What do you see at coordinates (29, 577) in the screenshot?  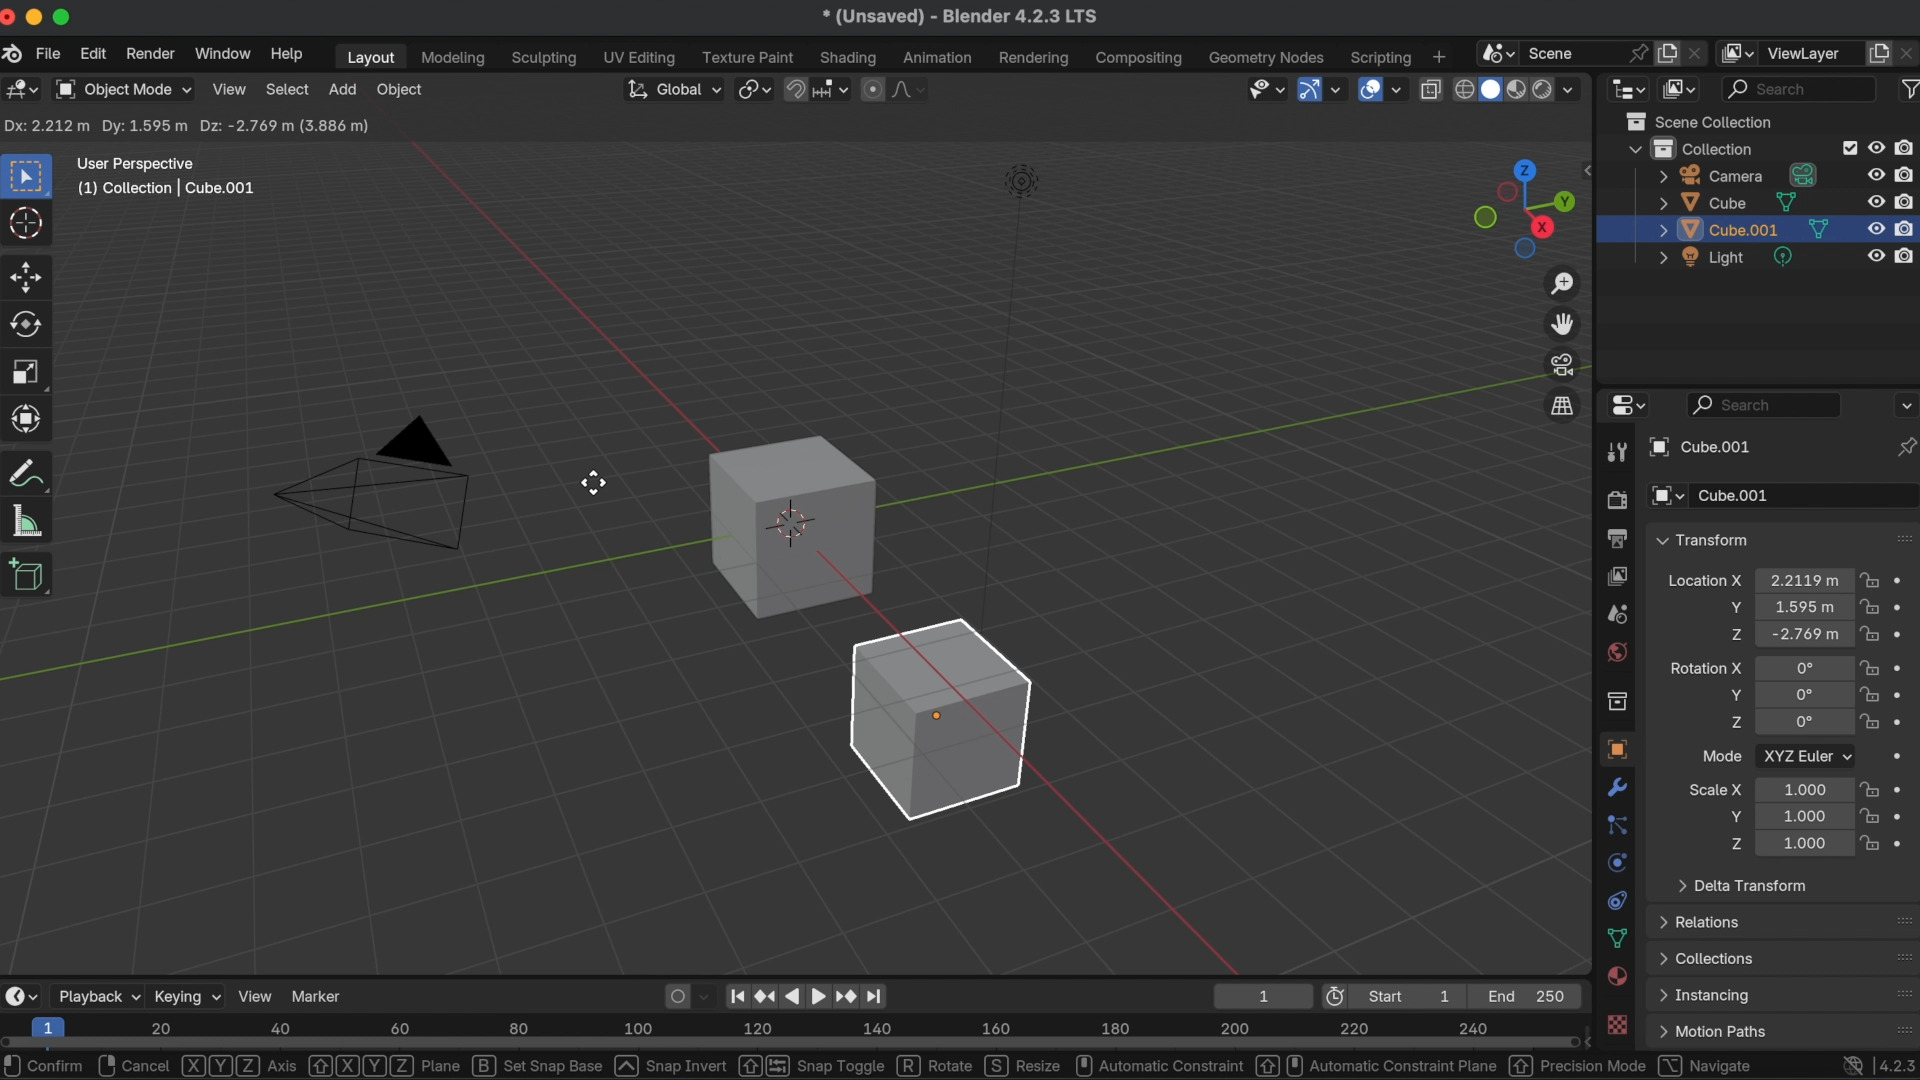 I see `add cube` at bounding box center [29, 577].